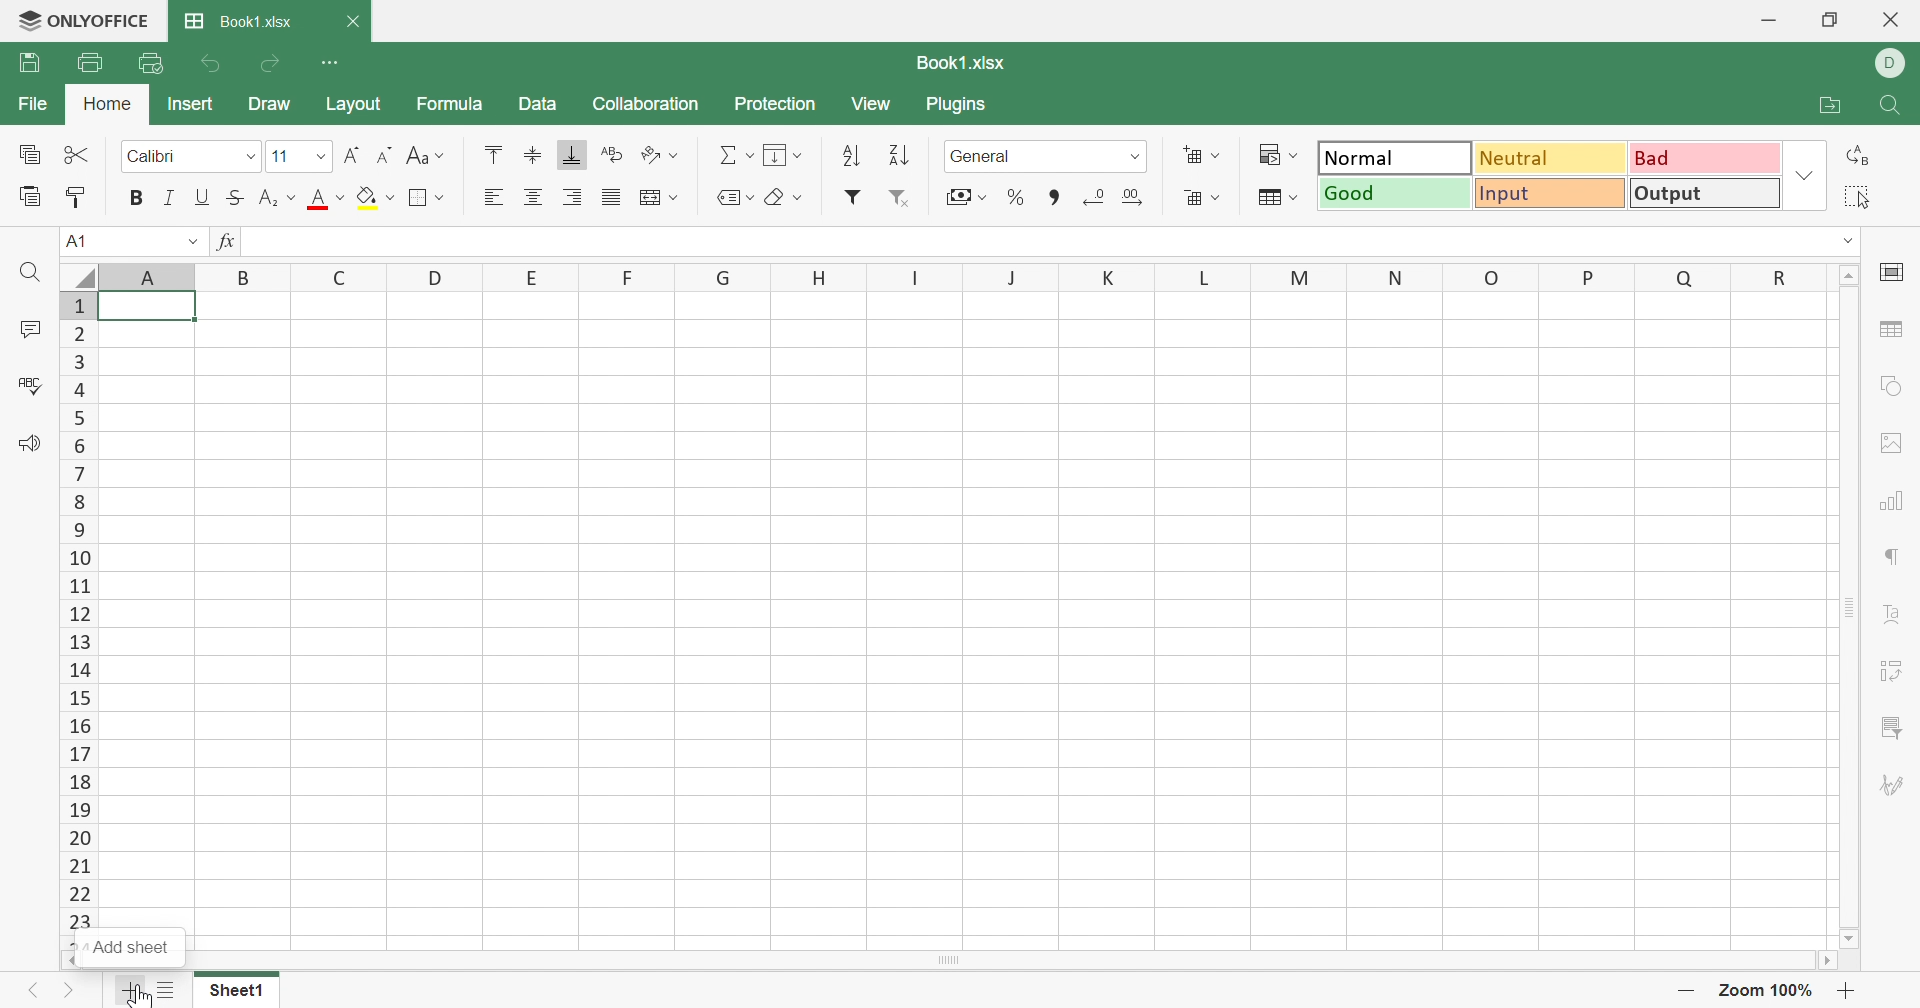 Image resolution: width=1920 pixels, height=1008 pixels. Describe the element at coordinates (77, 962) in the screenshot. I see `Scroll left` at that location.